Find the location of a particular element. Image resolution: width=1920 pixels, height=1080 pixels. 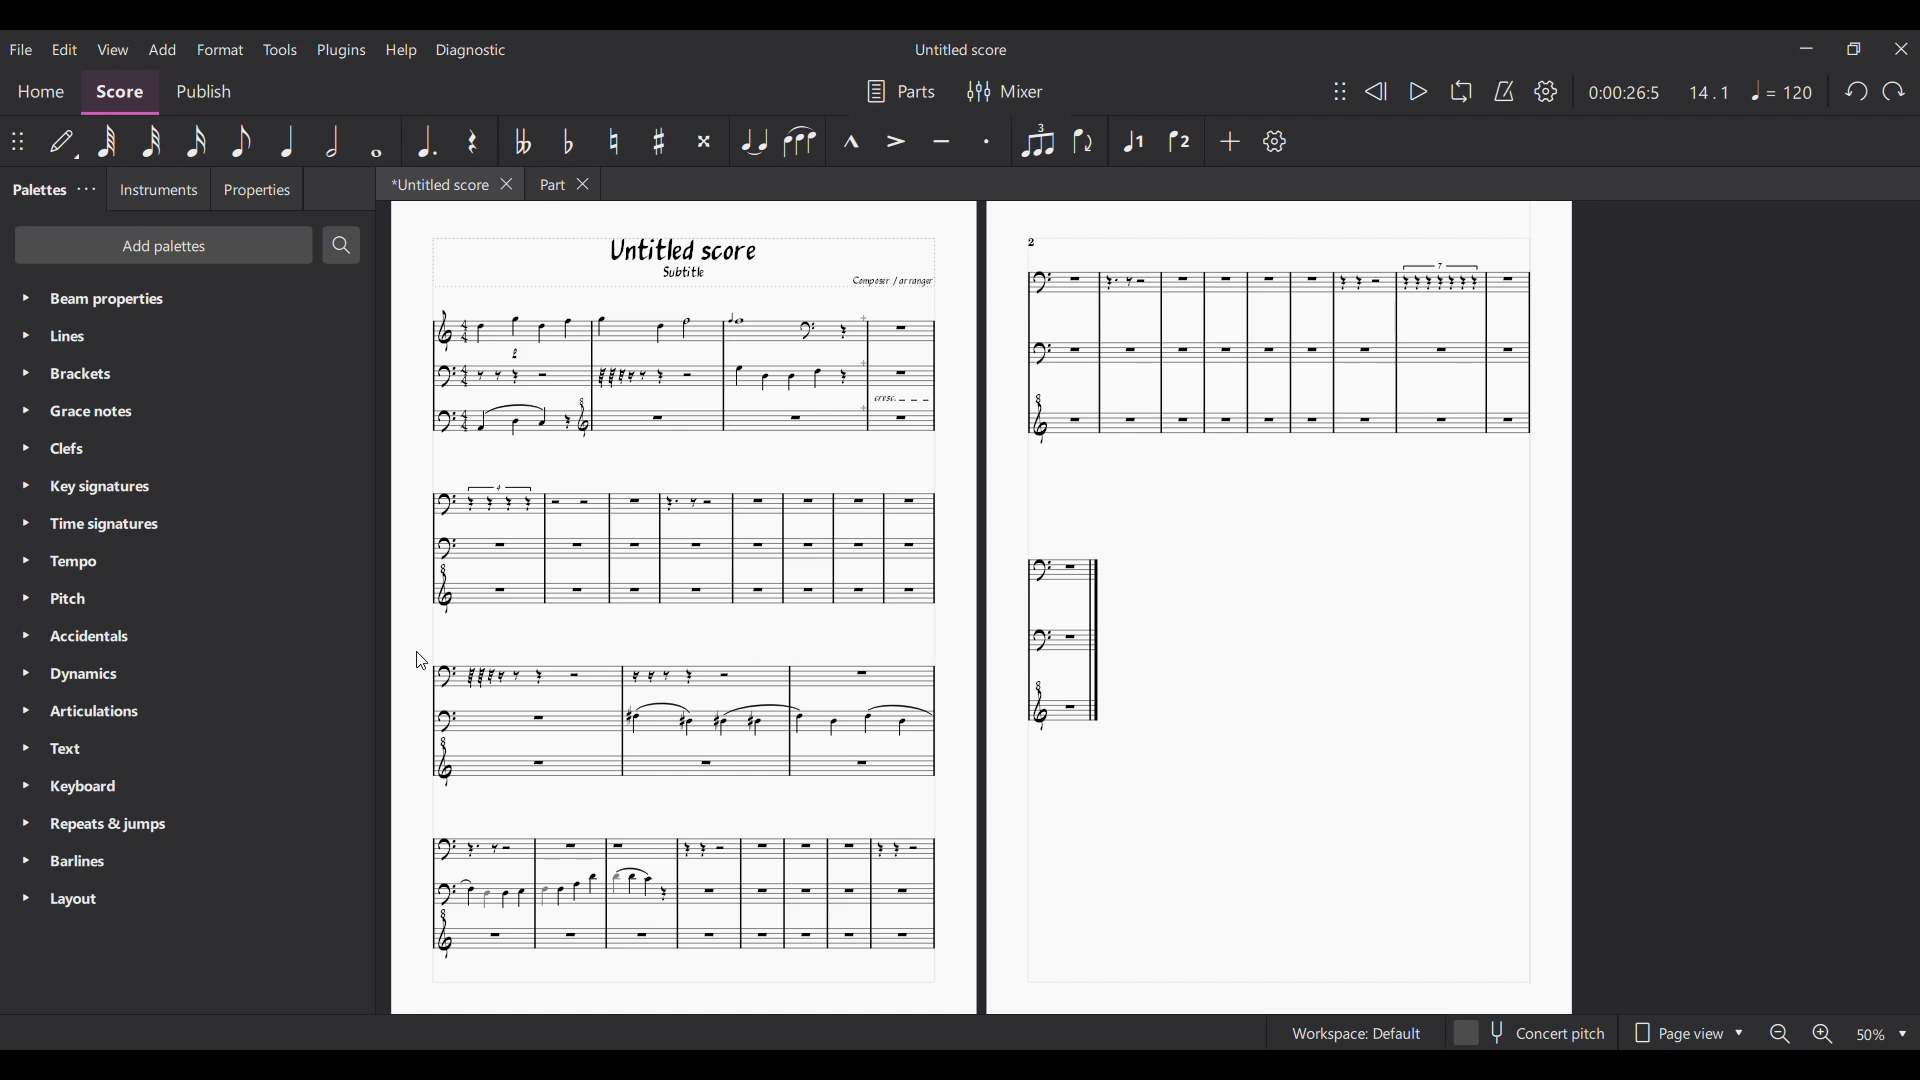

Minimize is located at coordinates (1806, 48).